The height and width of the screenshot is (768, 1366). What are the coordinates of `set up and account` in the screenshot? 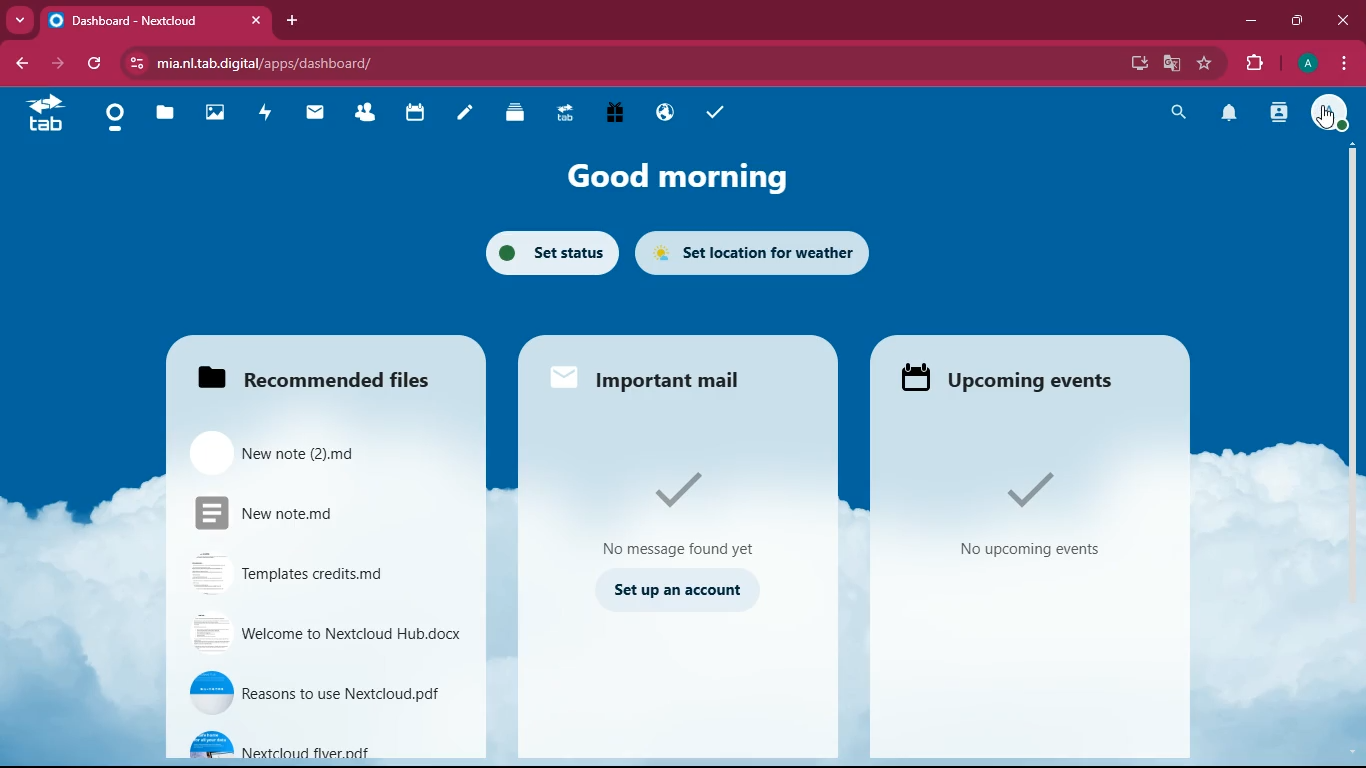 It's located at (677, 593).